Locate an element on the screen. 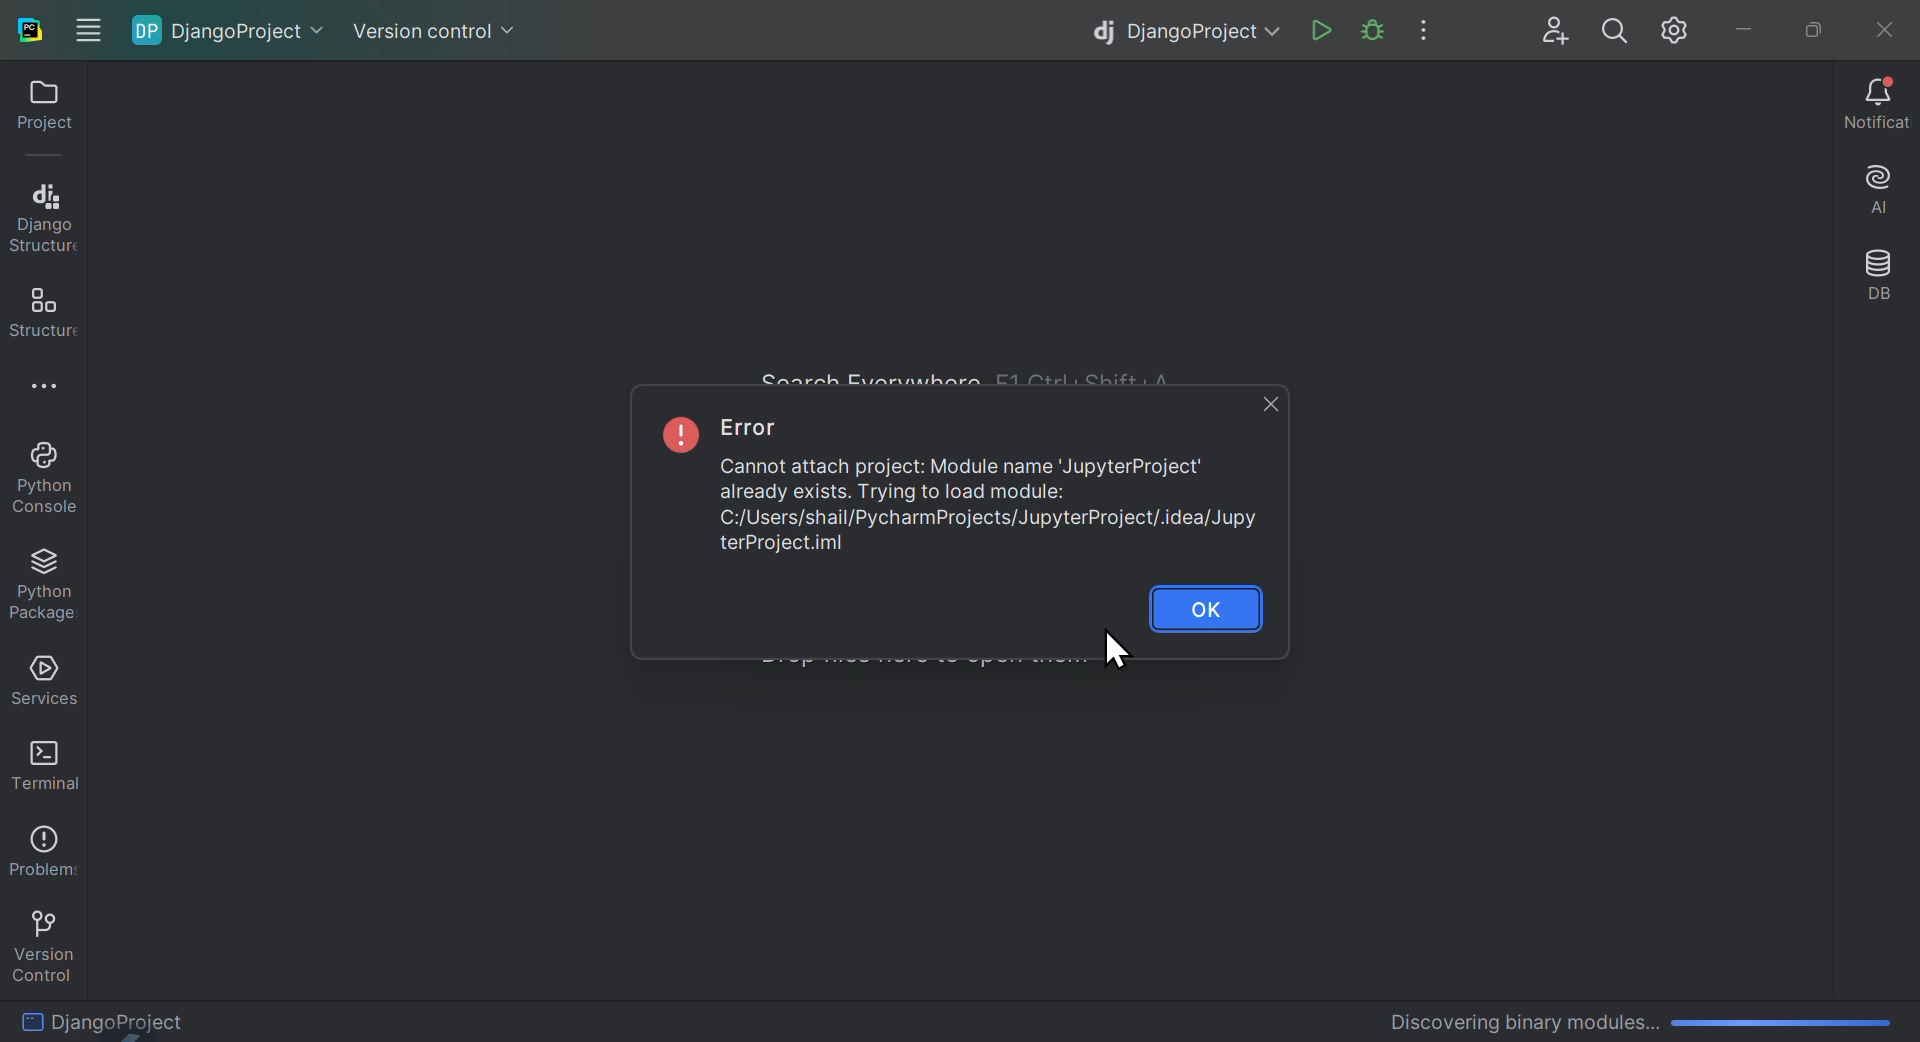 This screenshot has height=1042, width=1920. Python package is located at coordinates (50, 586).